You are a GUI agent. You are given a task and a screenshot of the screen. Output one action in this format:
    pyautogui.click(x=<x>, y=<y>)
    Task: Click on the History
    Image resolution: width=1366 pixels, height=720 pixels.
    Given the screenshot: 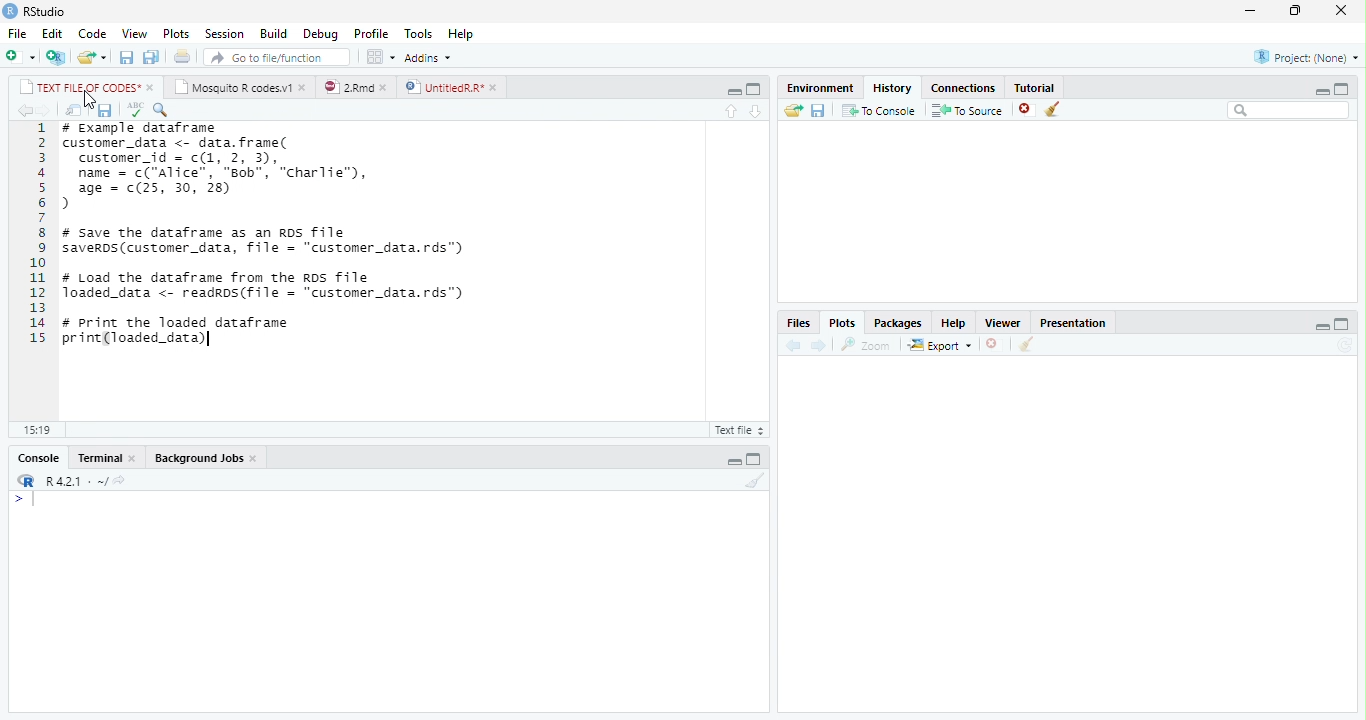 What is the action you would take?
    pyautogui.click(x=892, y=87)
    